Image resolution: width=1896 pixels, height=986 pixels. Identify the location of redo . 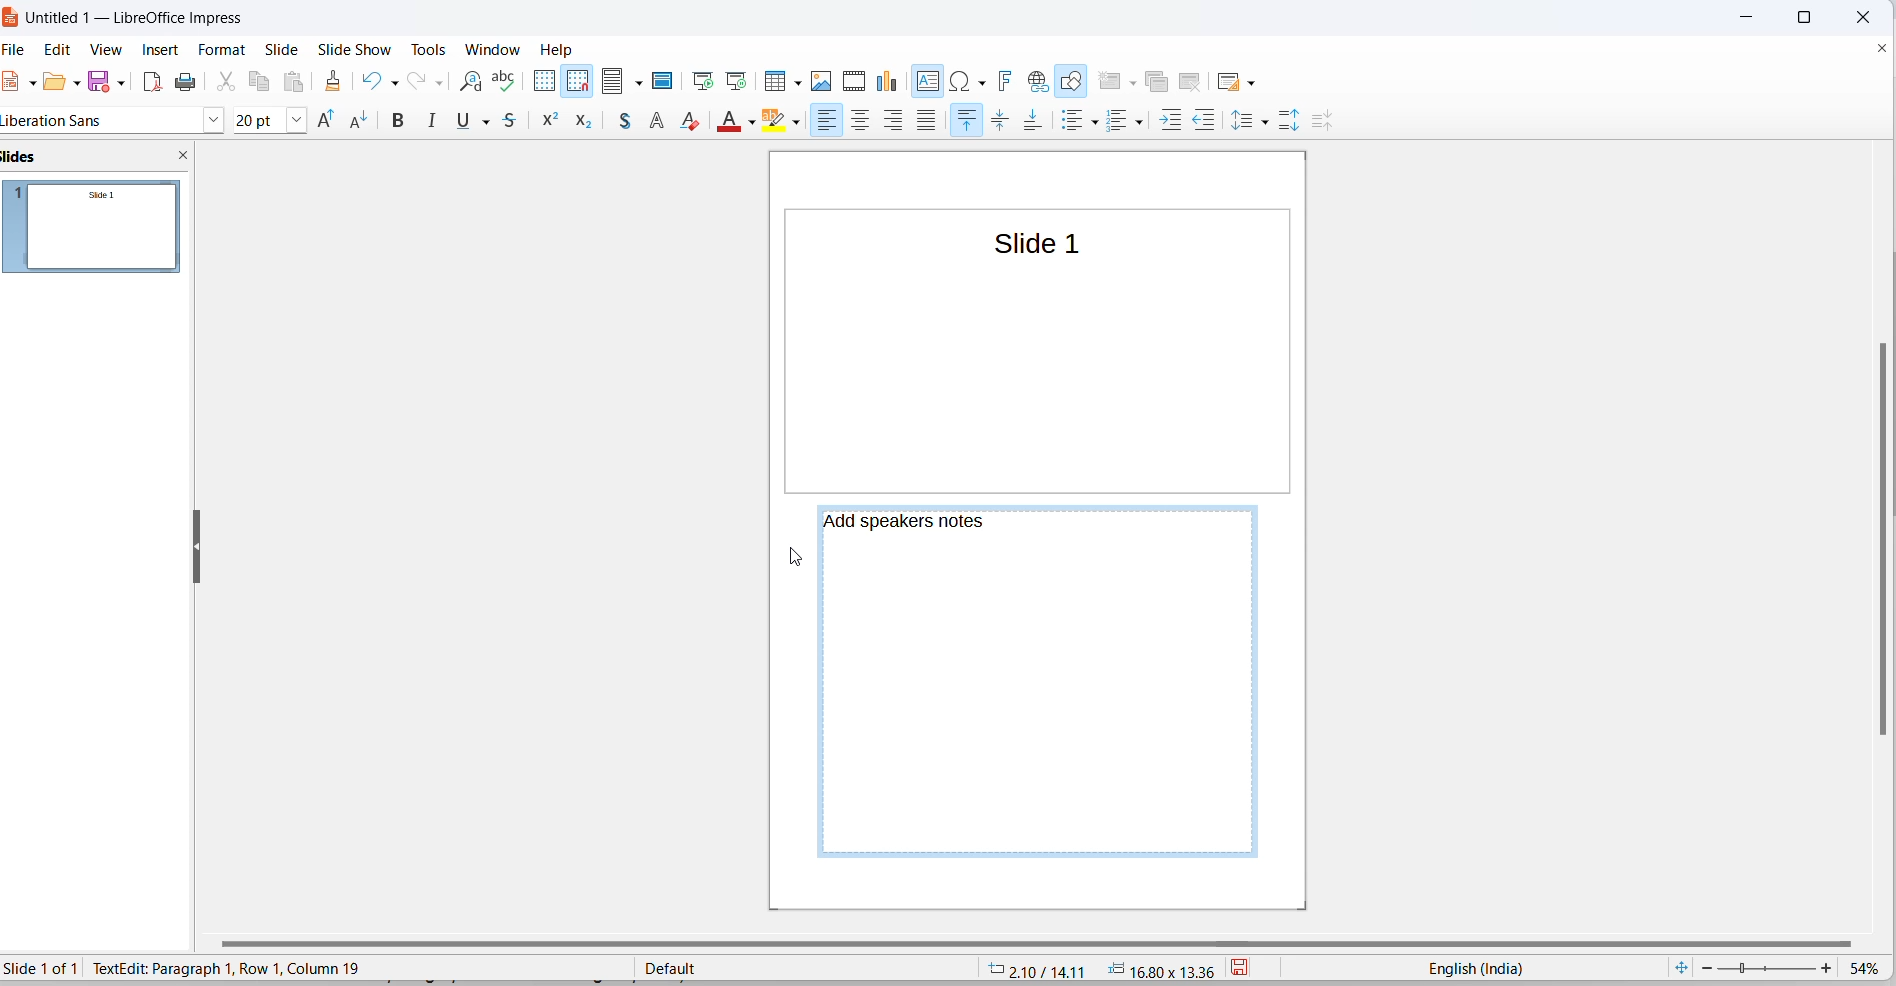
(418, 82).